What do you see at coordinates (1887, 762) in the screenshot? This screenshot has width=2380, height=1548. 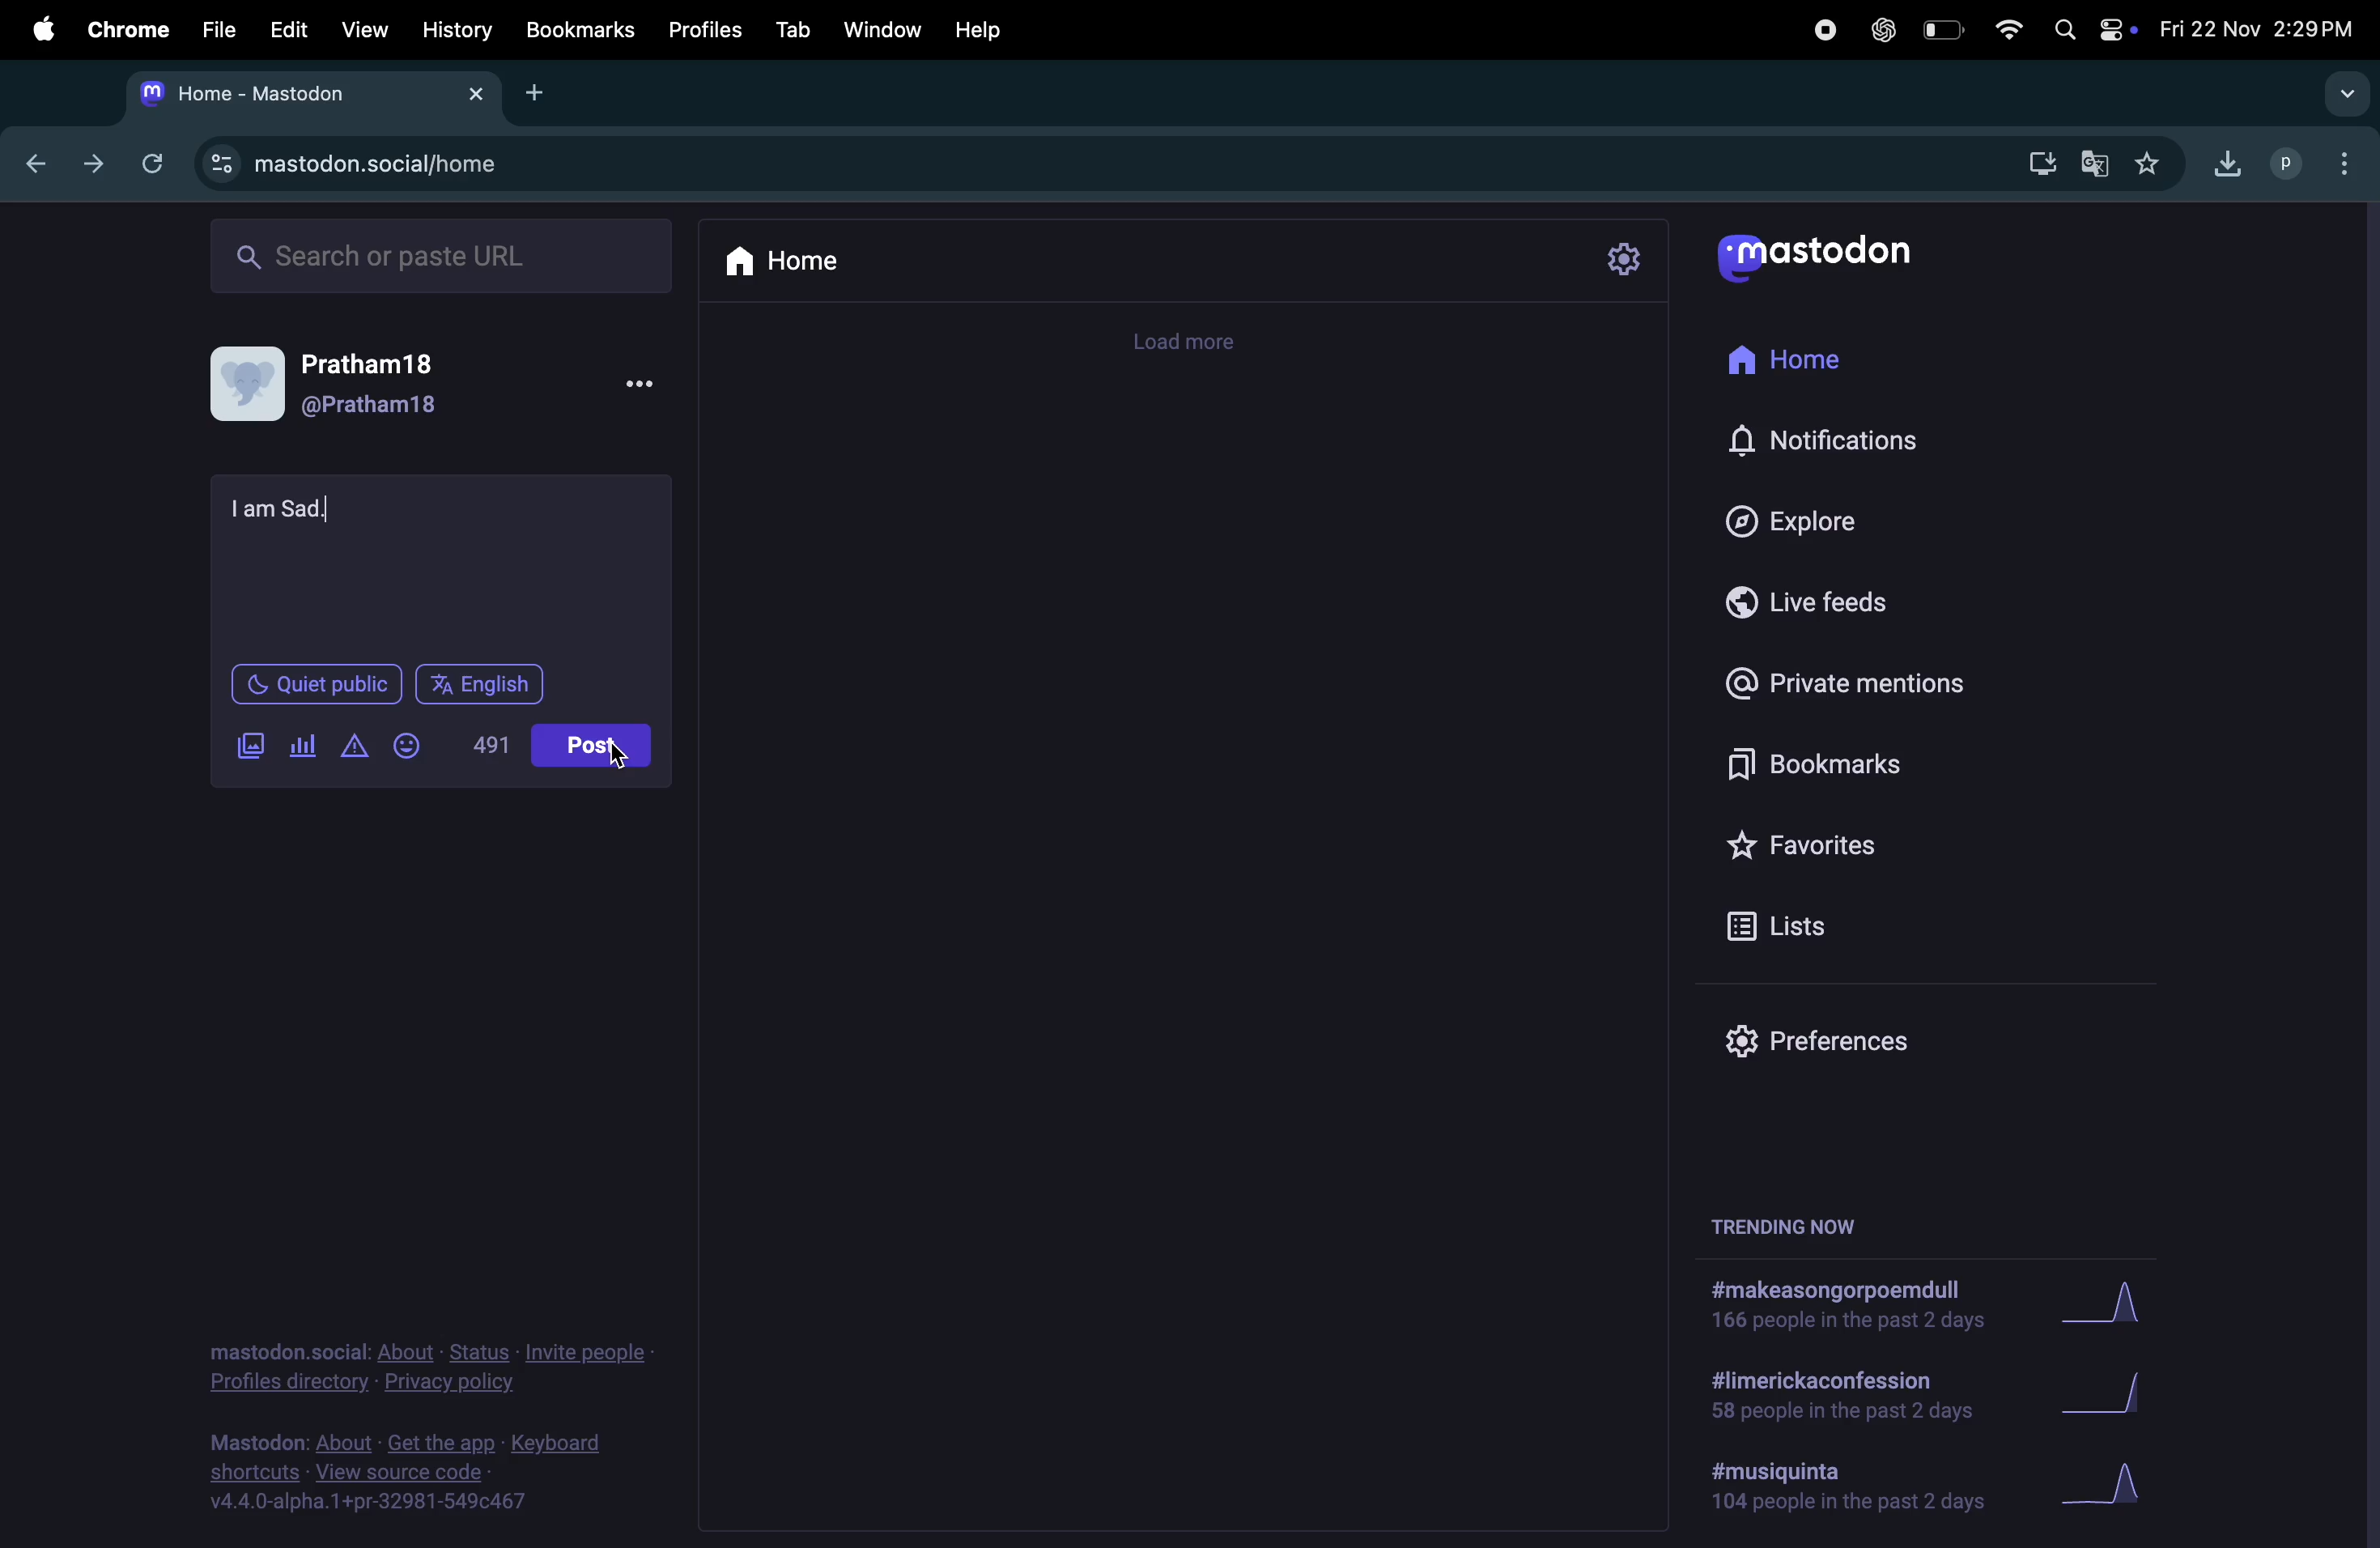 I see `bookmarks` at bounding box center [1887, 762].